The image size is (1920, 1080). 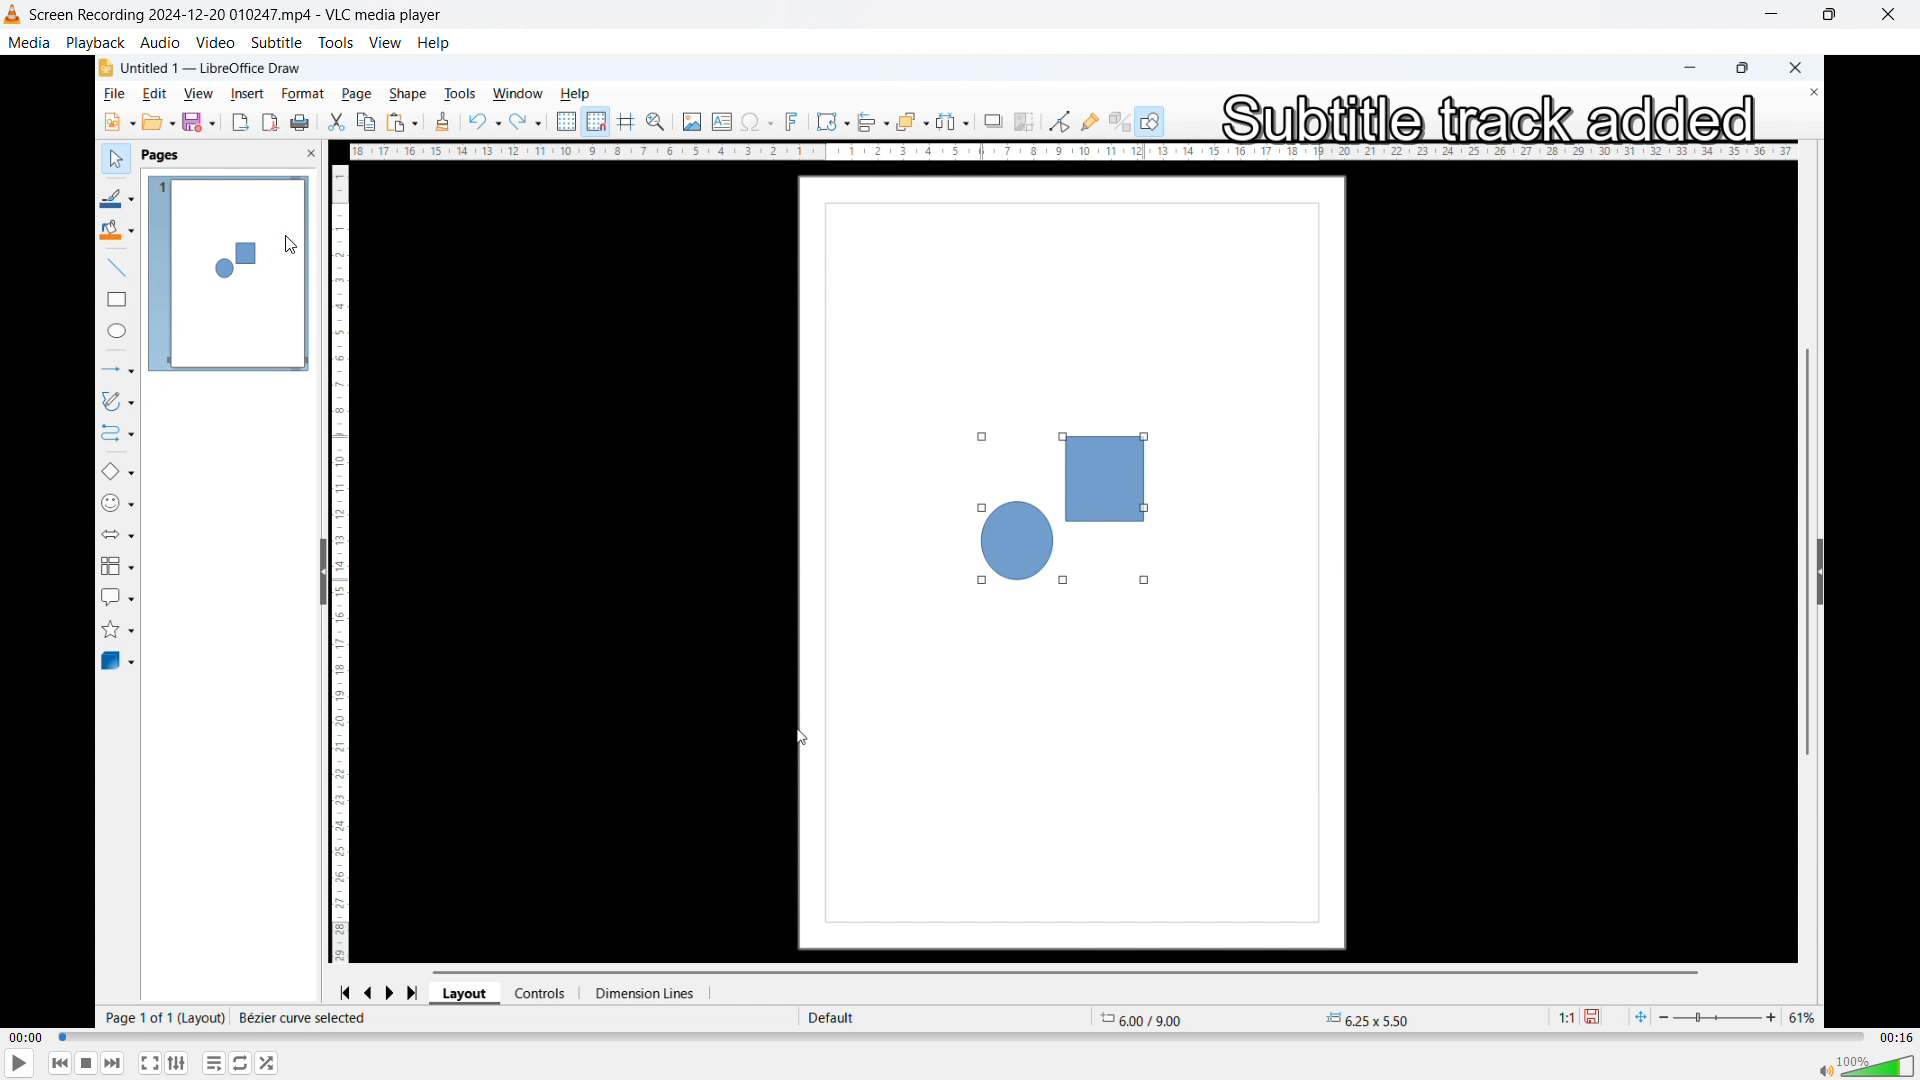 What do you see at coordinates (118, 595) in the screenshot?
I see `callout shape` at bounding box center [118, 595].